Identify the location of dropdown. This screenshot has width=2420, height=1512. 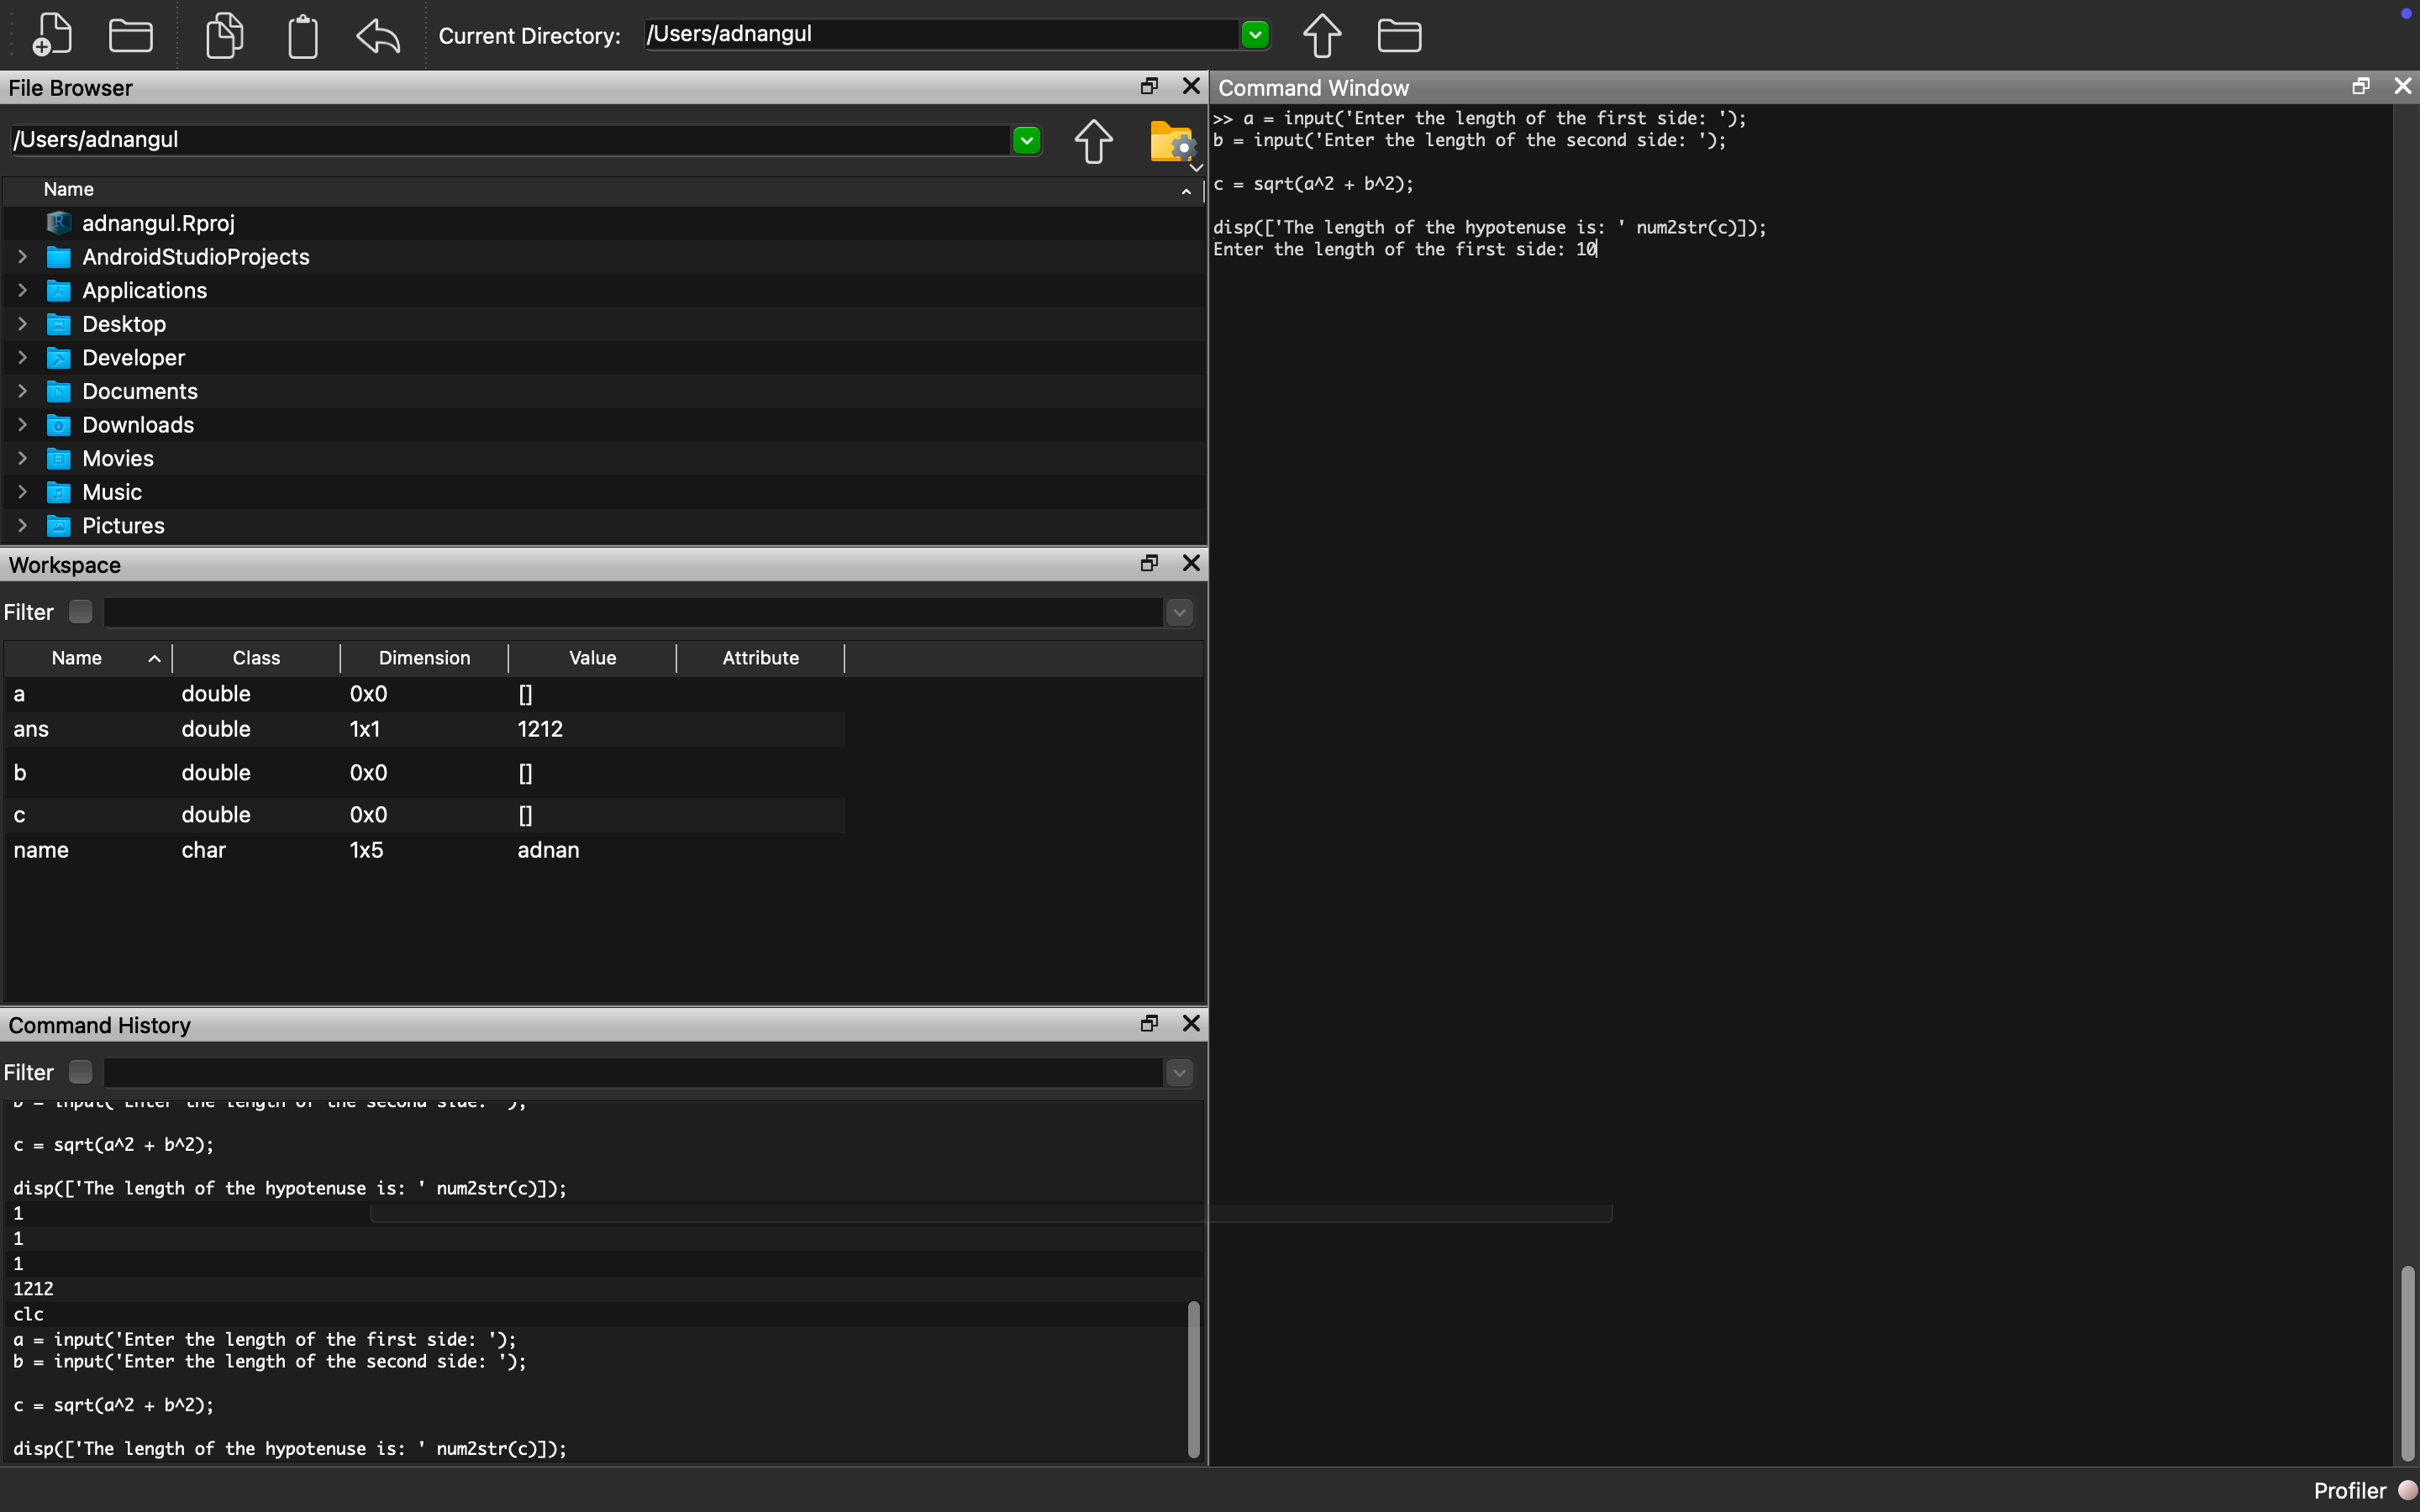
(1187, 188).